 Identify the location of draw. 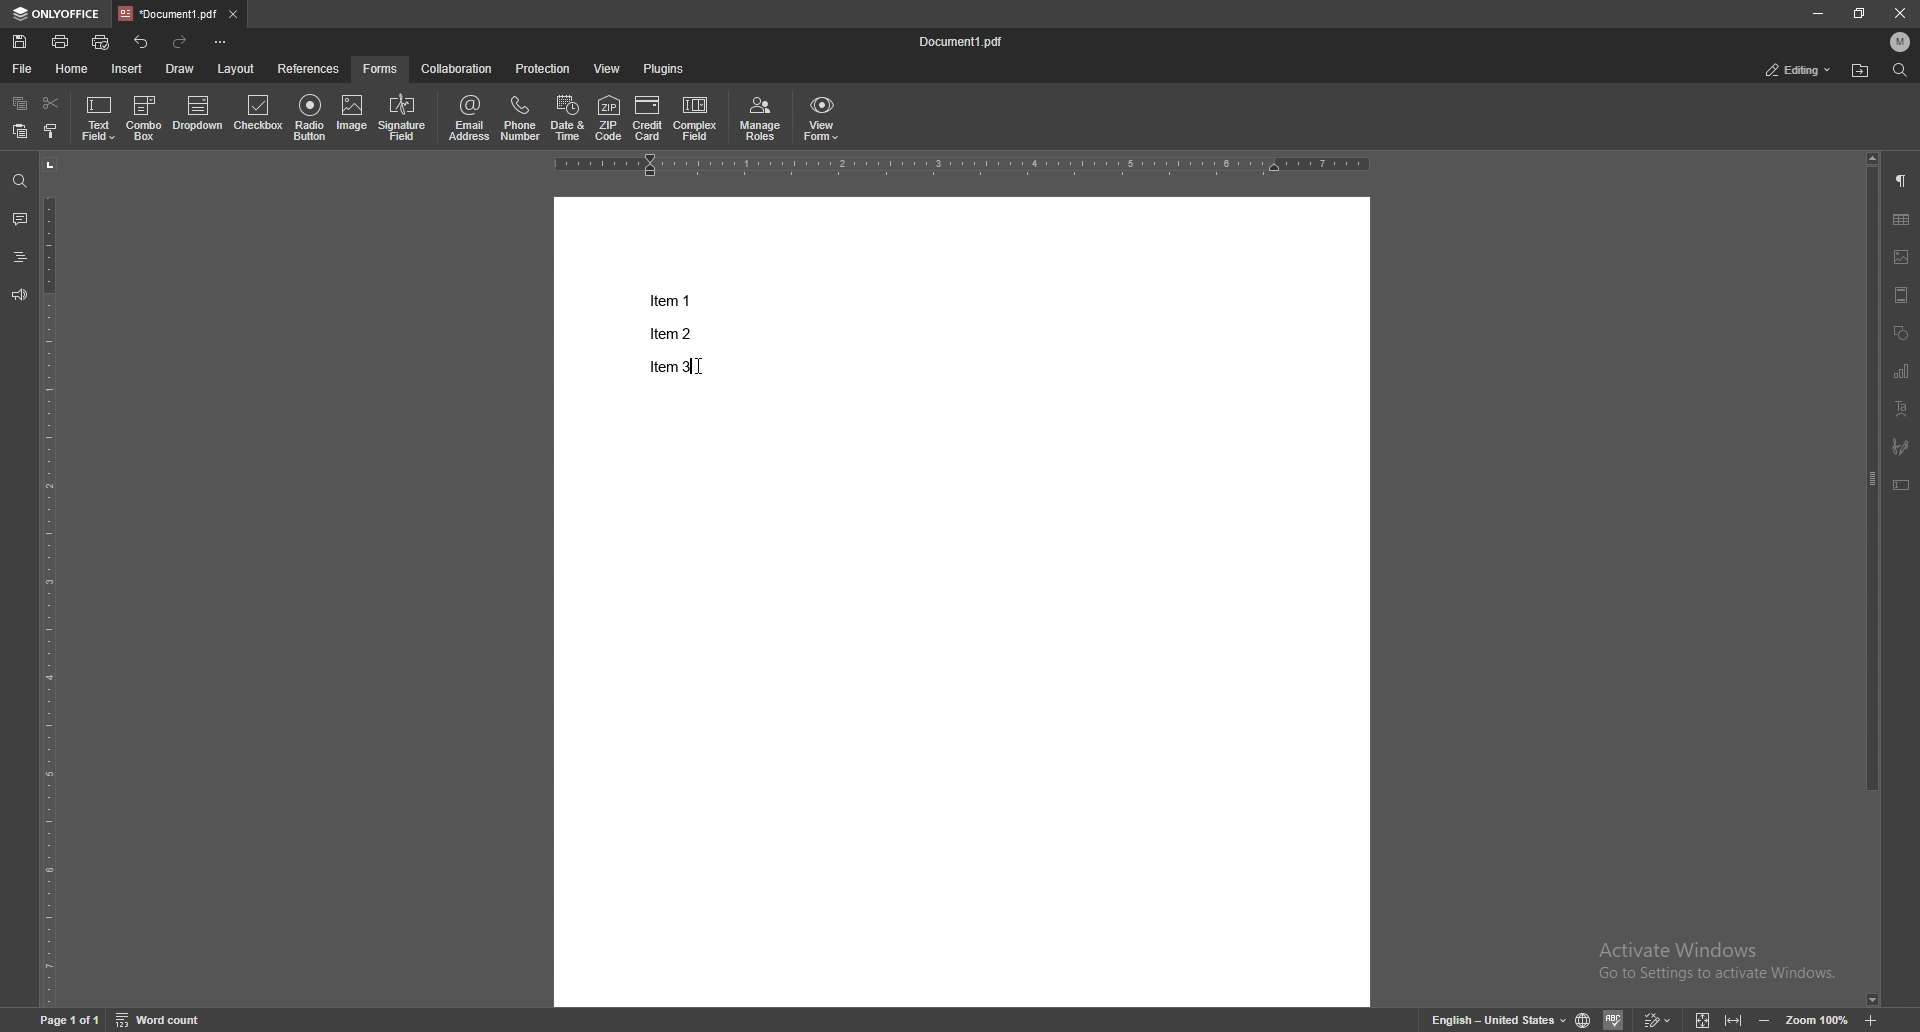
(182, 68).